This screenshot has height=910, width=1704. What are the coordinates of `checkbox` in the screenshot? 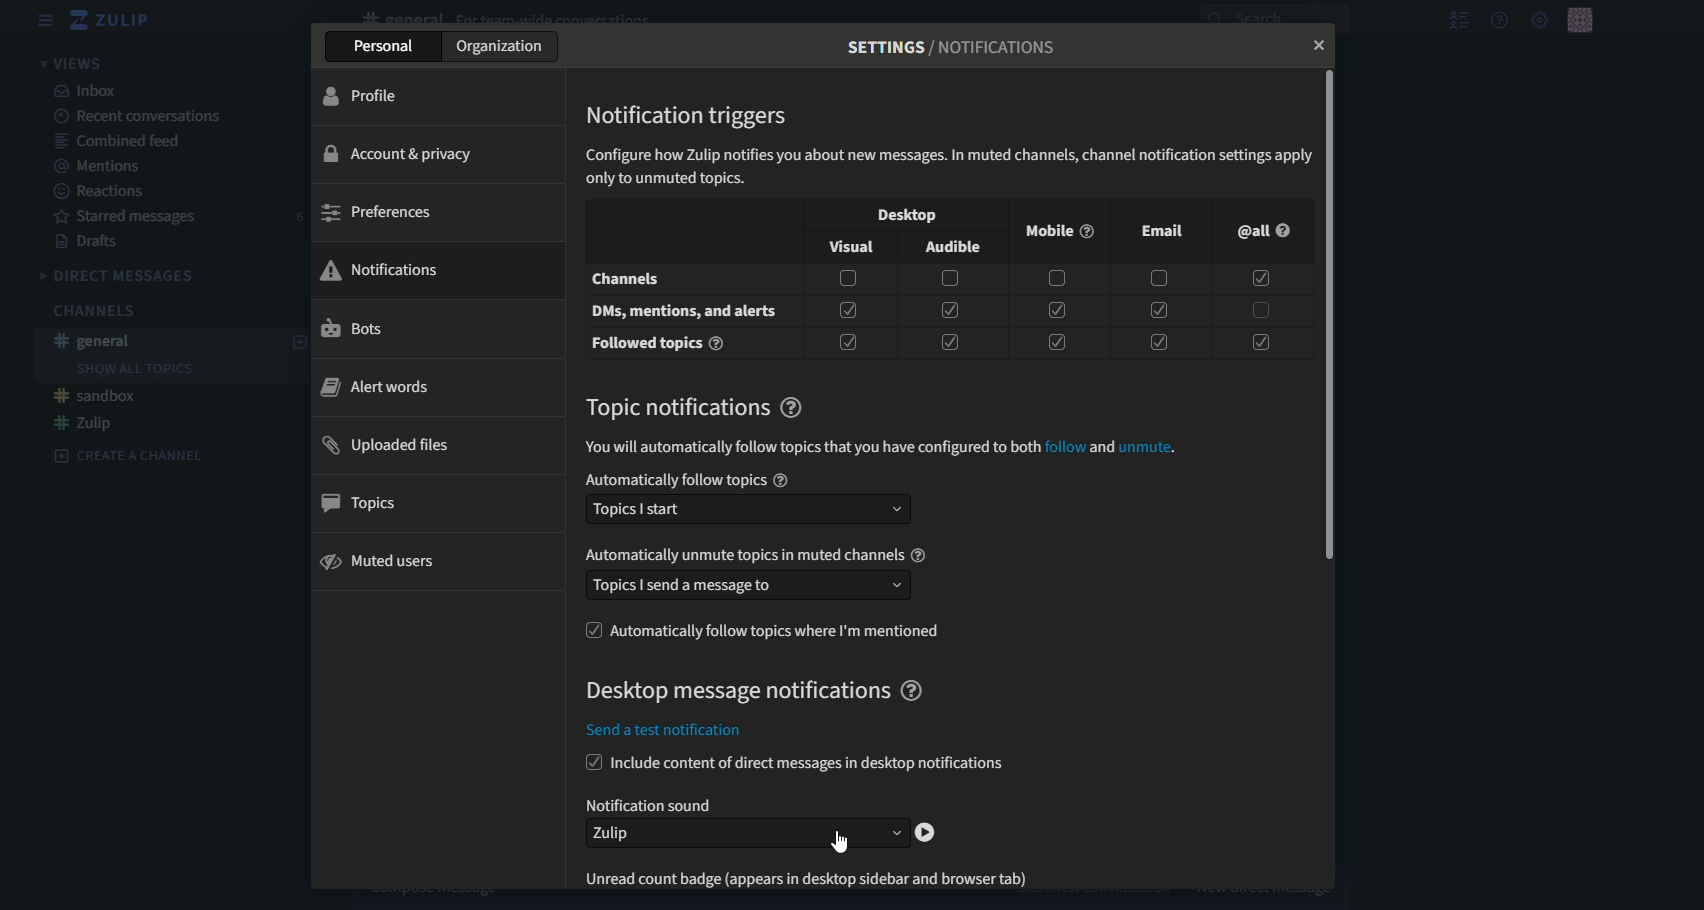 It's located at (1153, 339).